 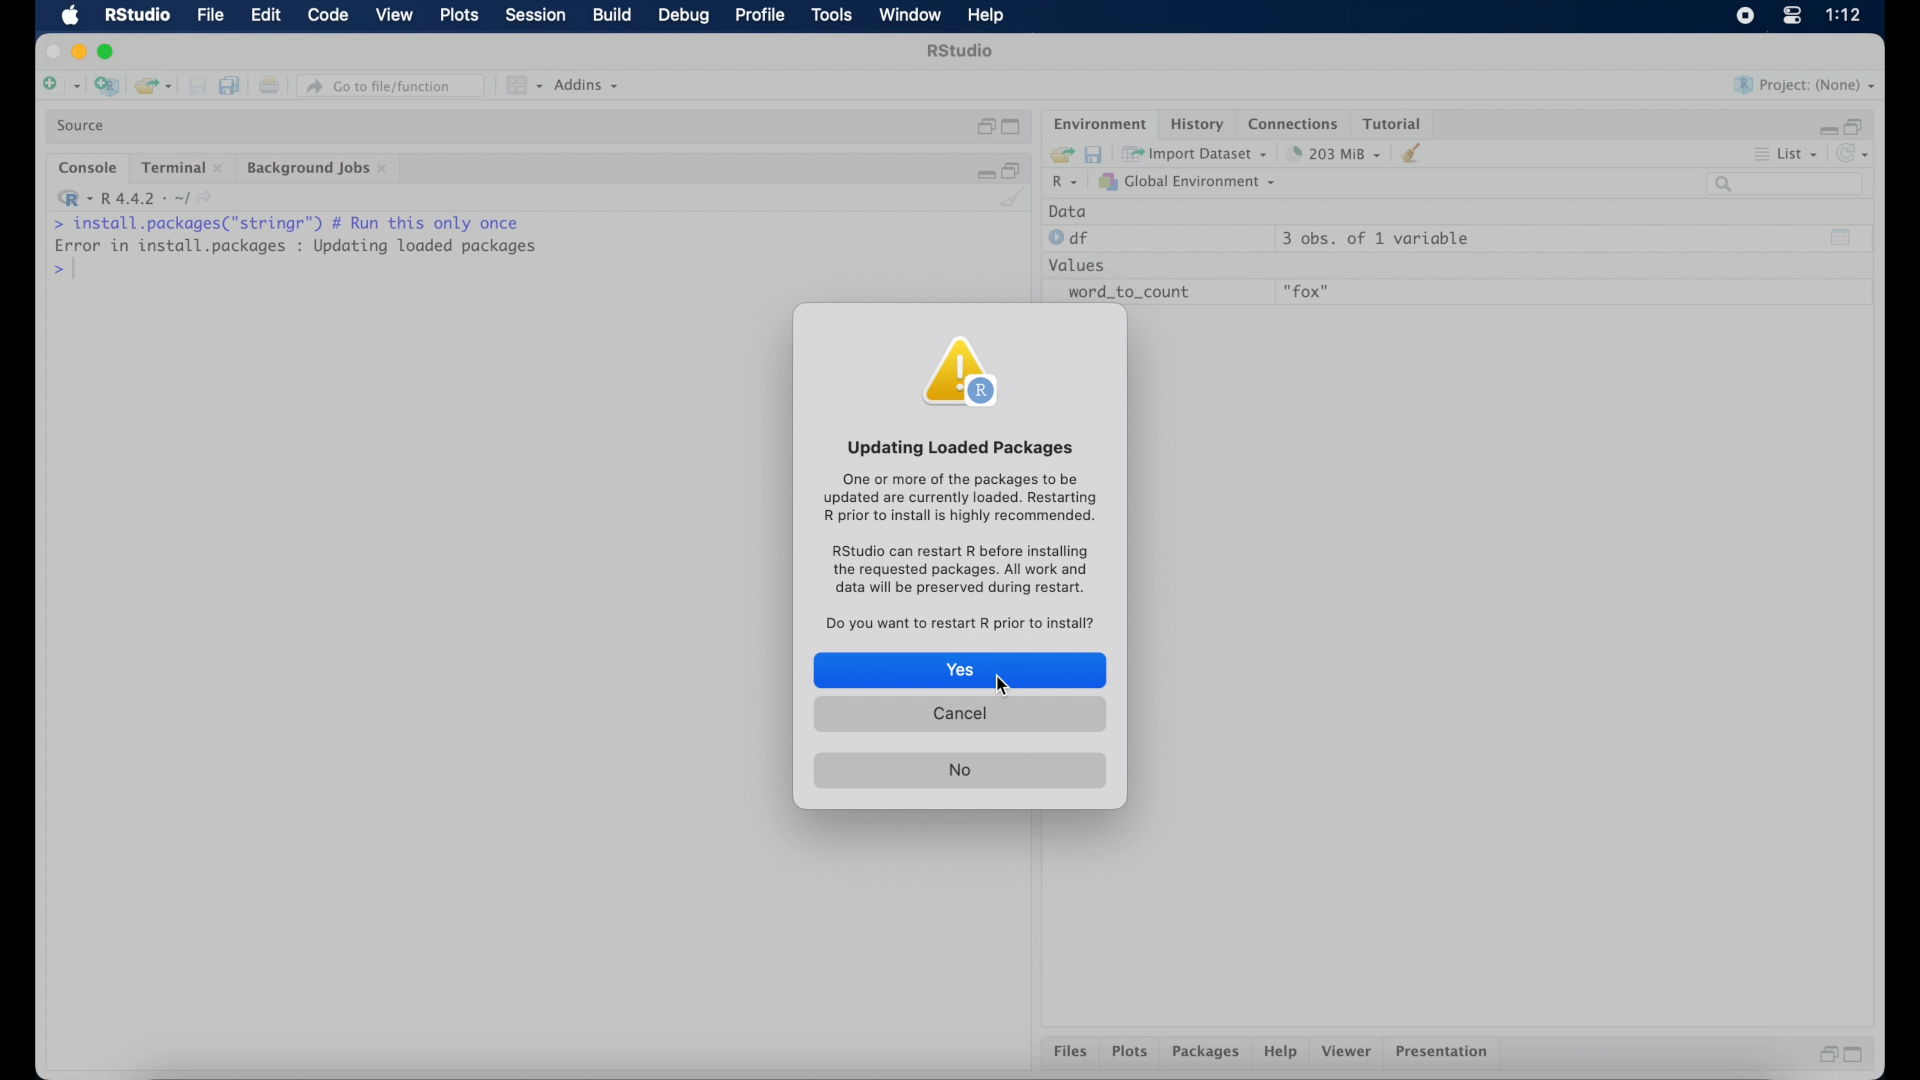 What do you see at coordinates (1745, 17) in the screenshot?
I see `screen recorder` at bounding box center [1745, 17].